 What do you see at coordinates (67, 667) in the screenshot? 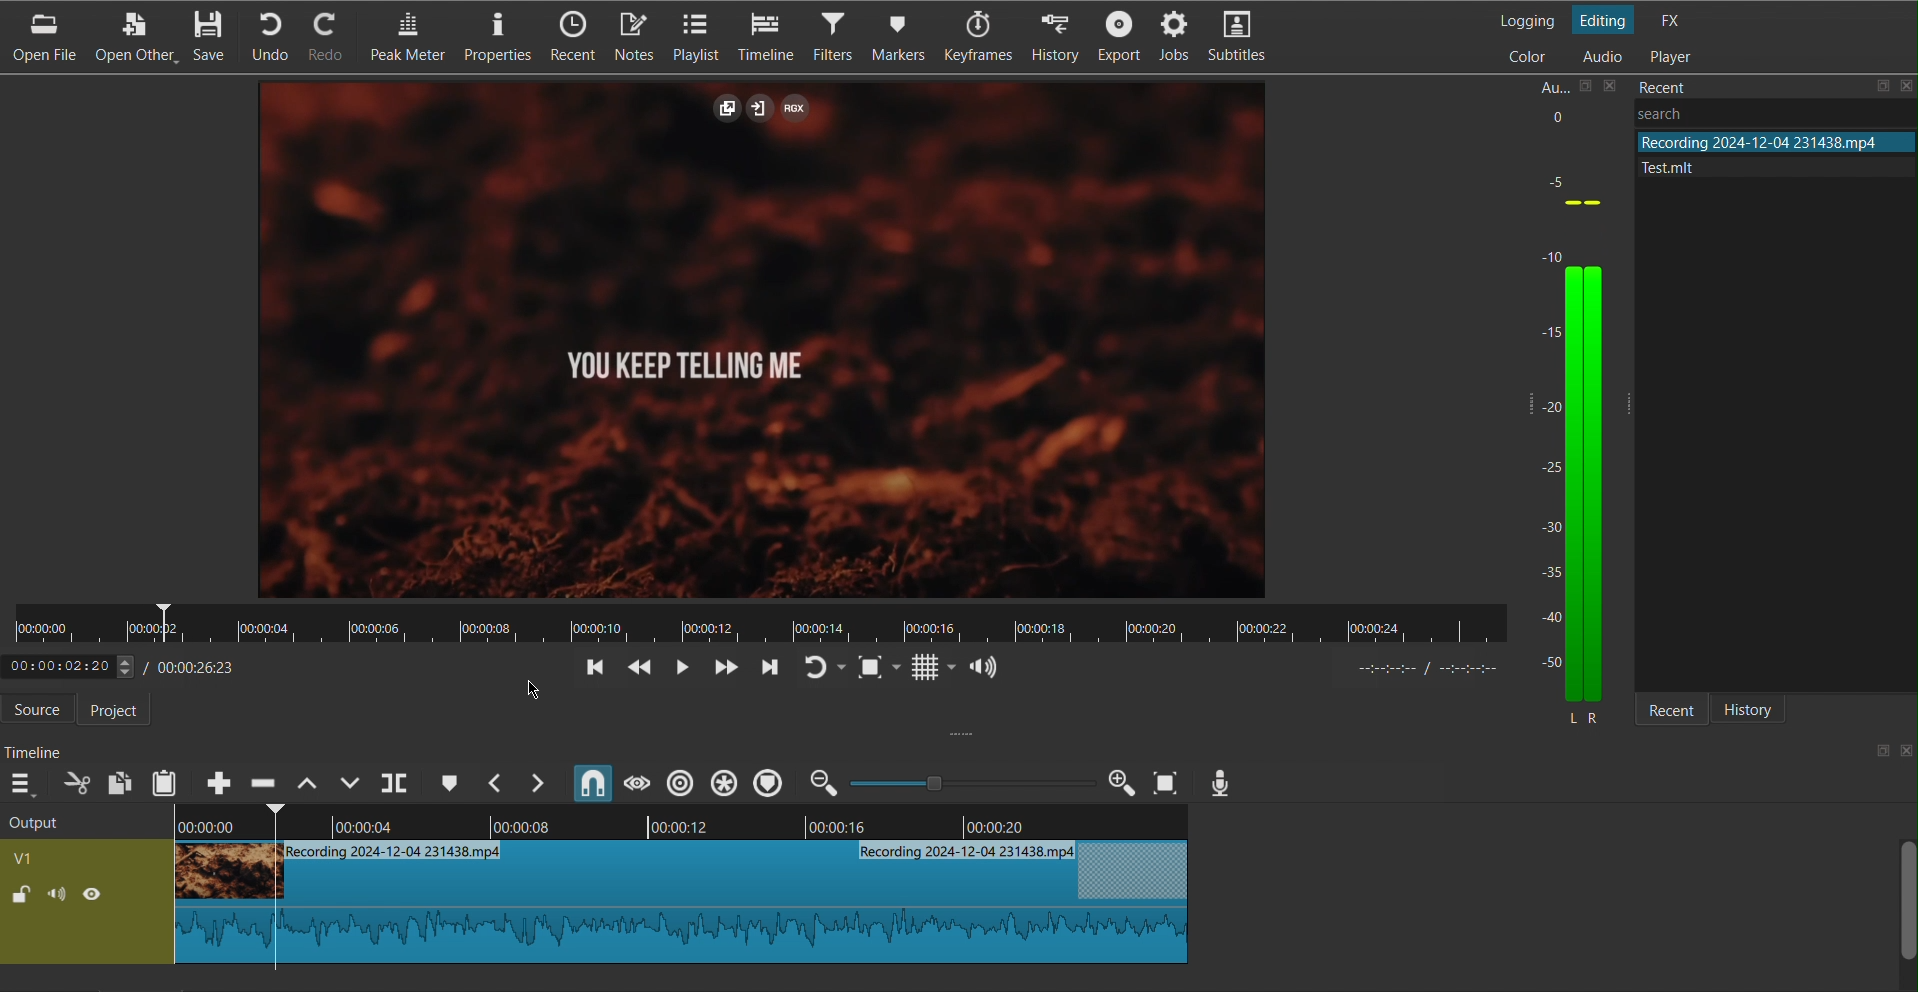
I see `elapsed time` at bounding box center [67, 667].